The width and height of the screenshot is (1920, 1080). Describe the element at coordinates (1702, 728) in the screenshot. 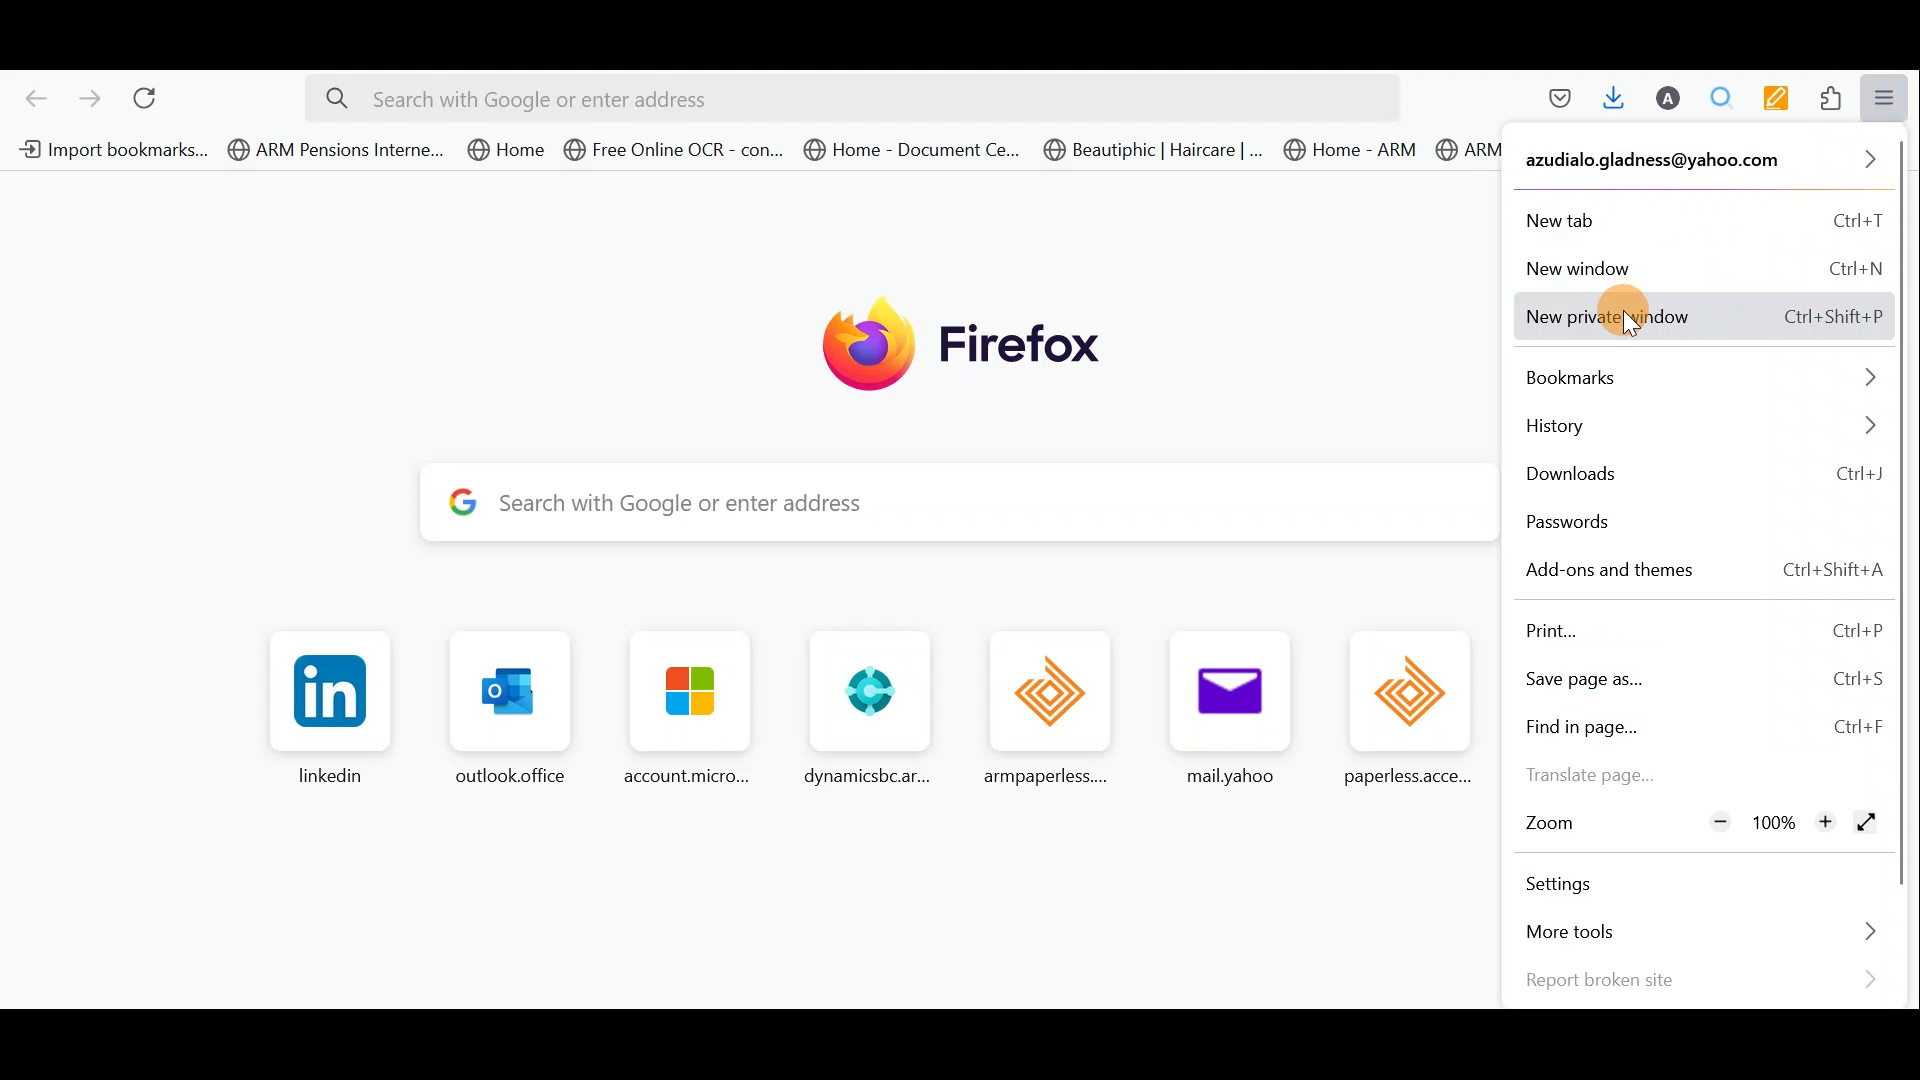

I see `Find in page` at that location.